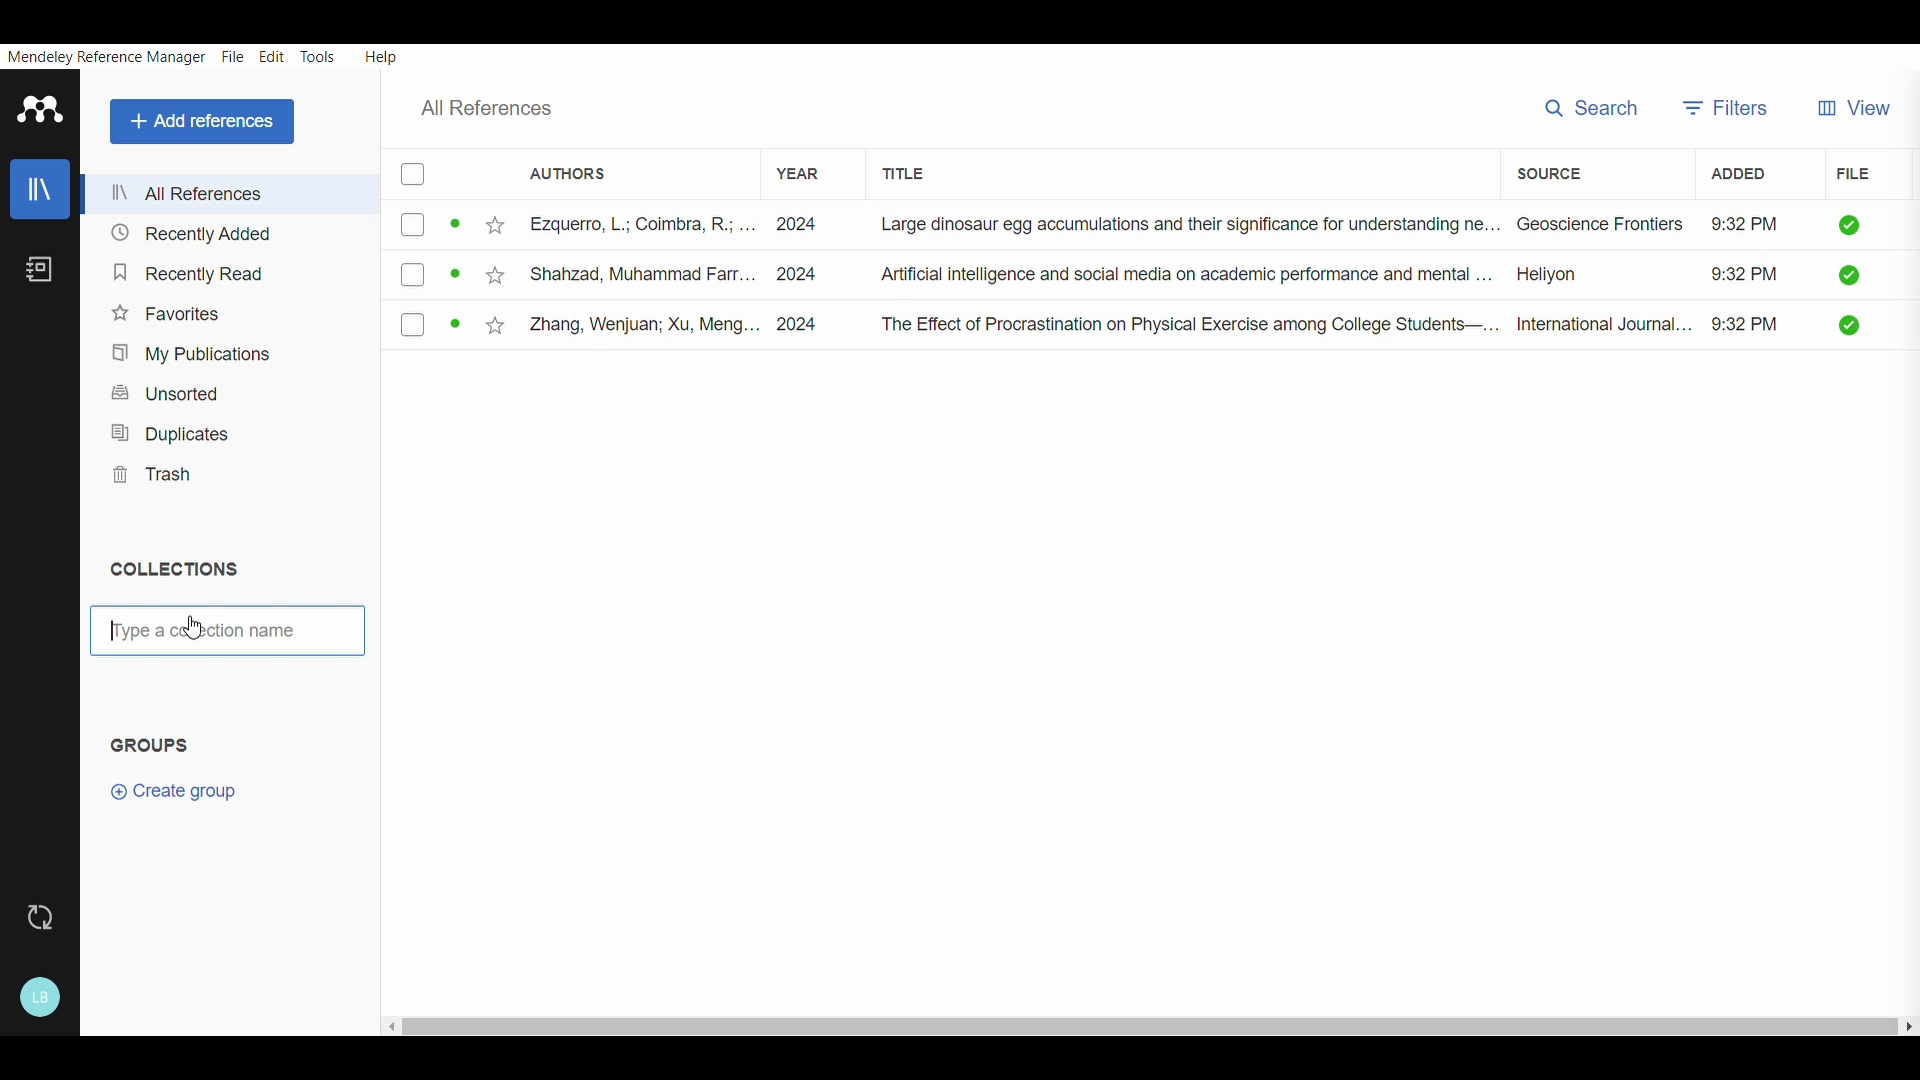 The width and height of the screenshot is (1920, 1080). Describe the element at coordinates (39, 919) in the screenshot. I see `Sync` at that location.